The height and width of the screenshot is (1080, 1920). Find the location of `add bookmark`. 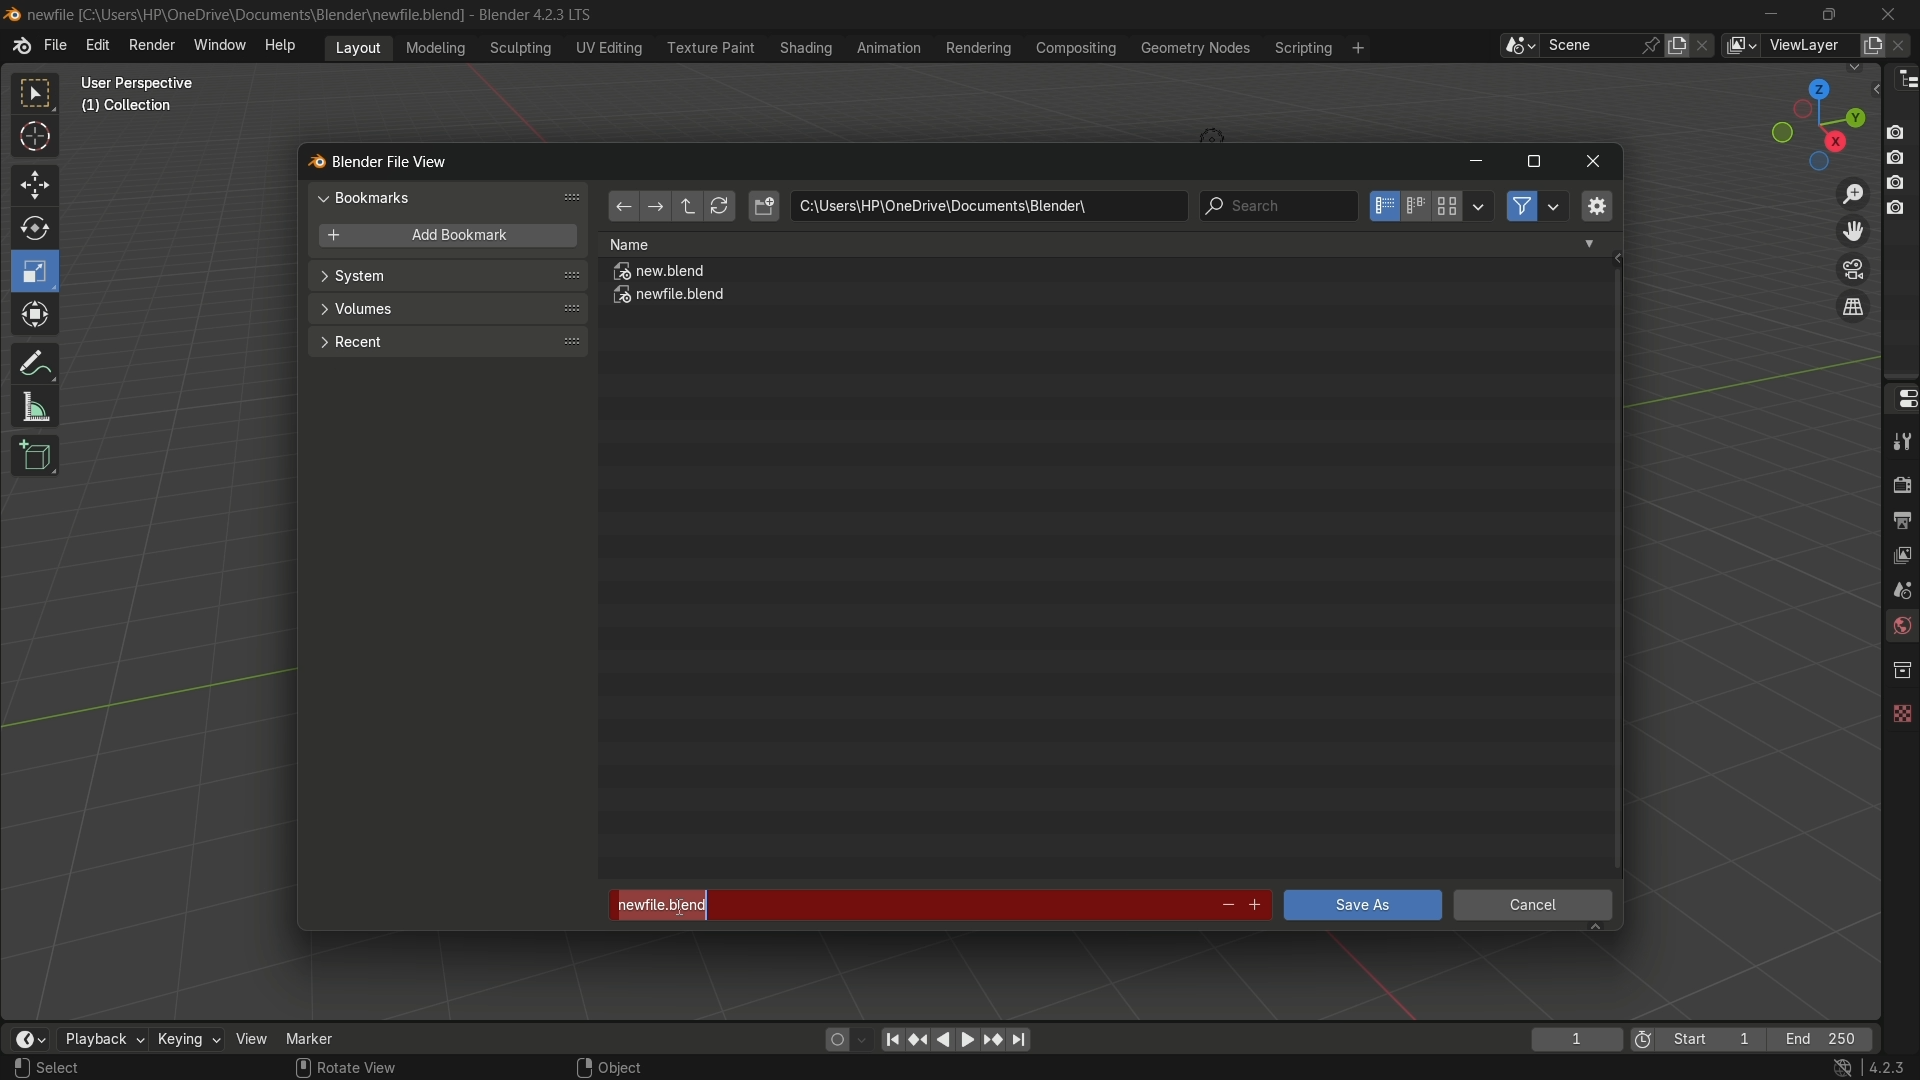

add bookmark is located at coordinates (442, 237).